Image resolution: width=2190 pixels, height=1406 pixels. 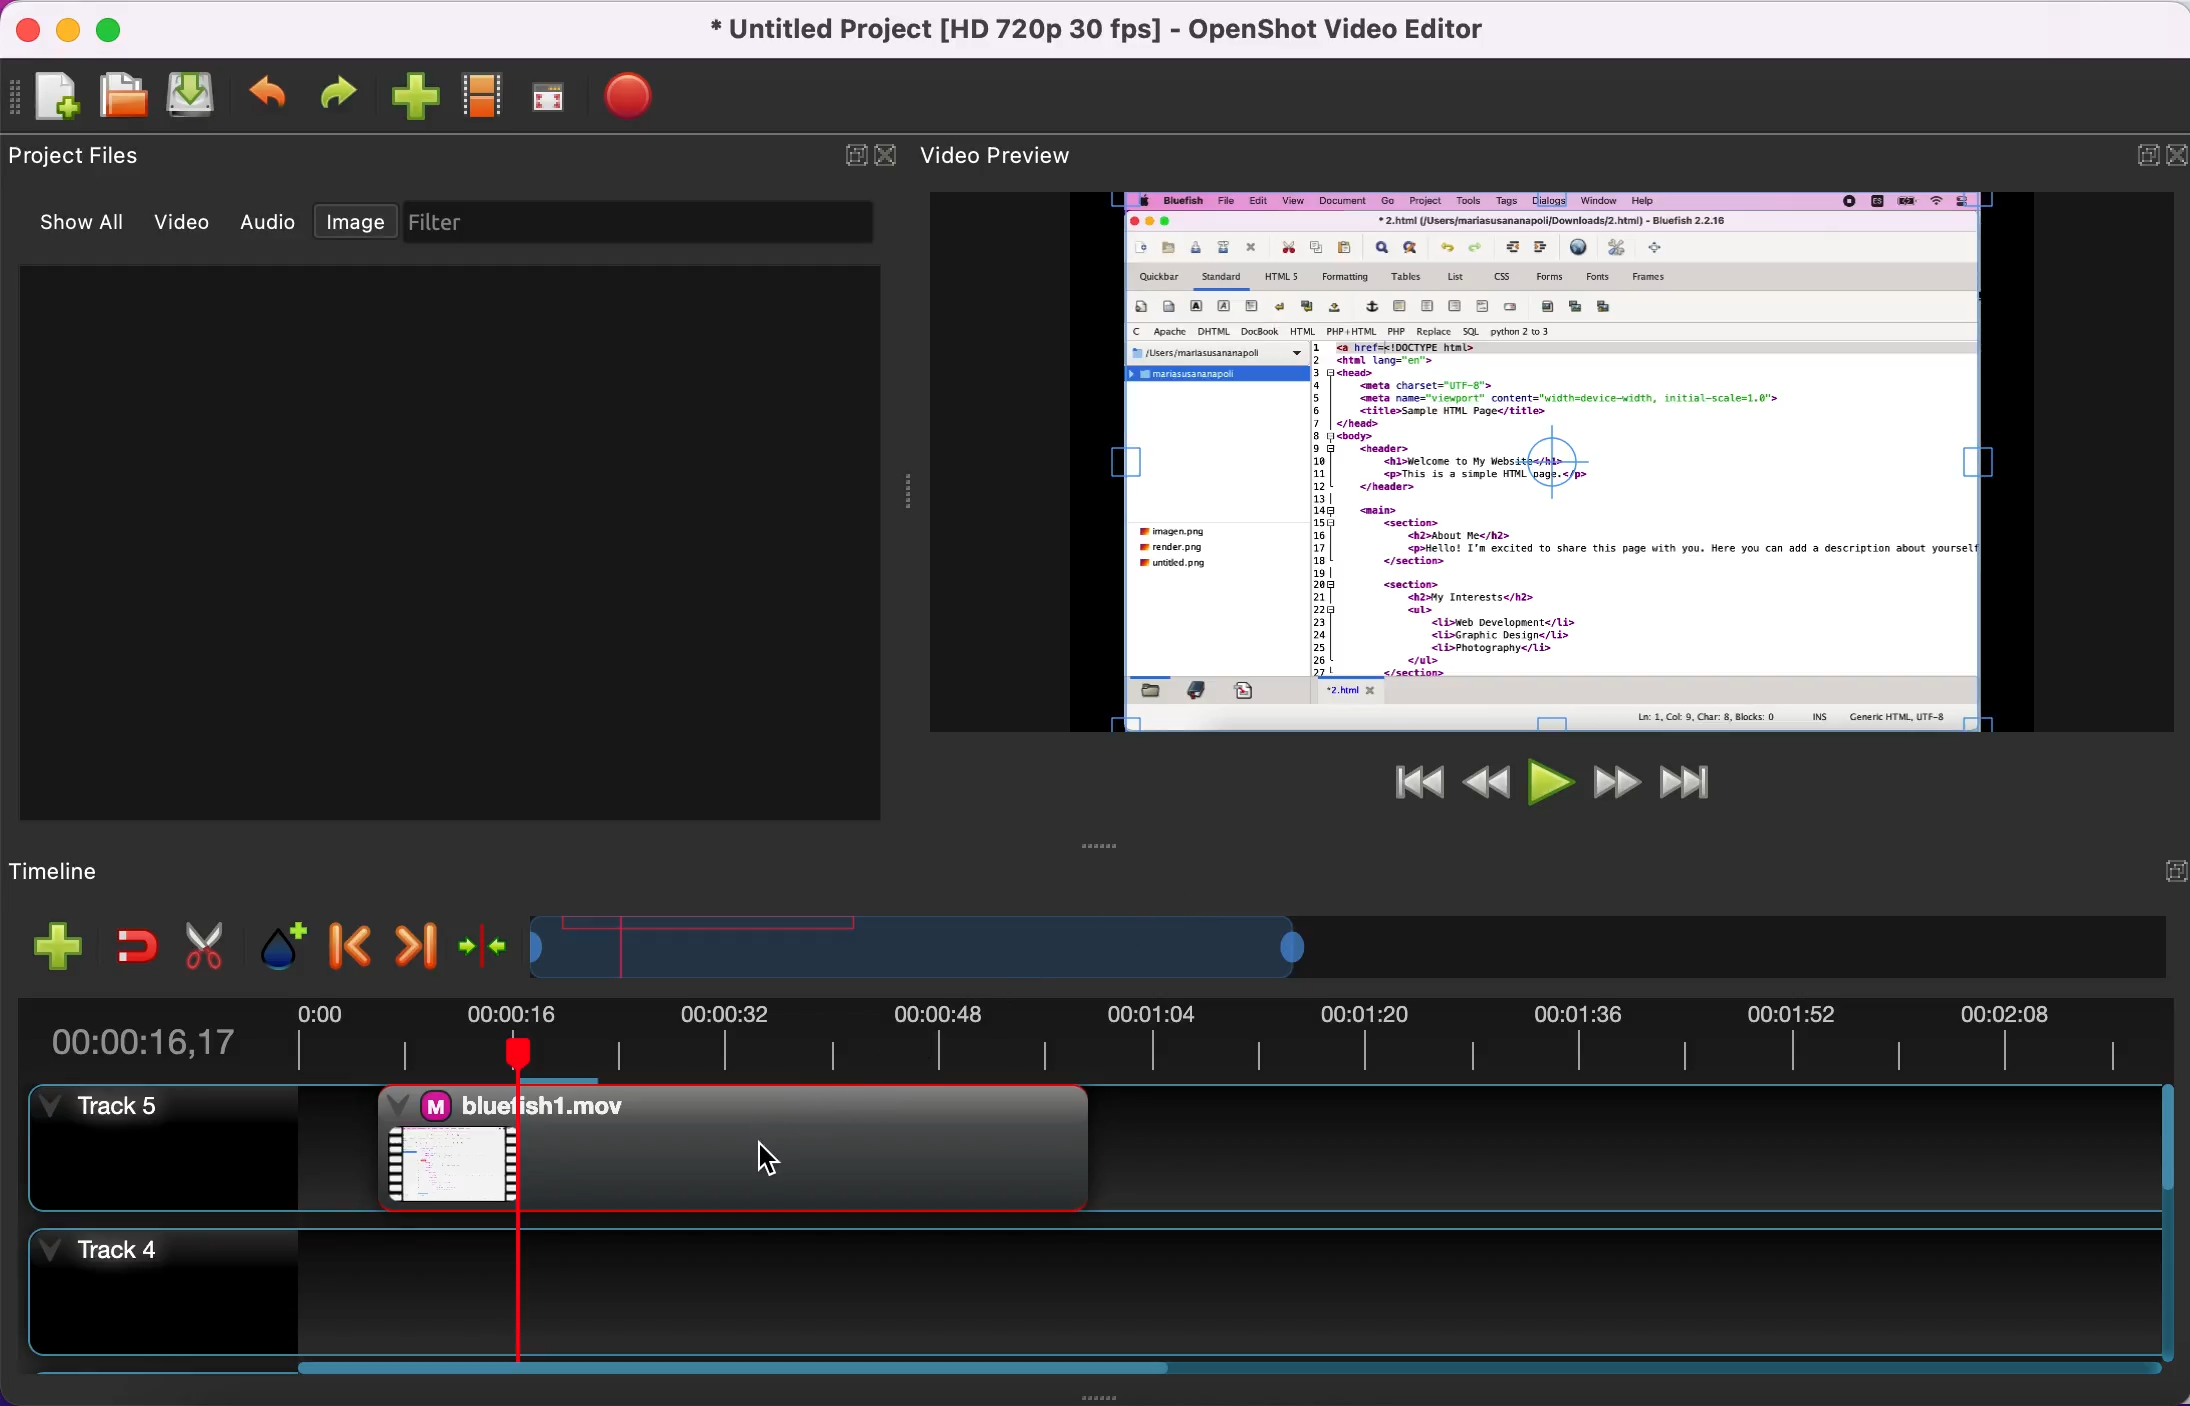 I want to click on minimize, so click(x=73, y=32).